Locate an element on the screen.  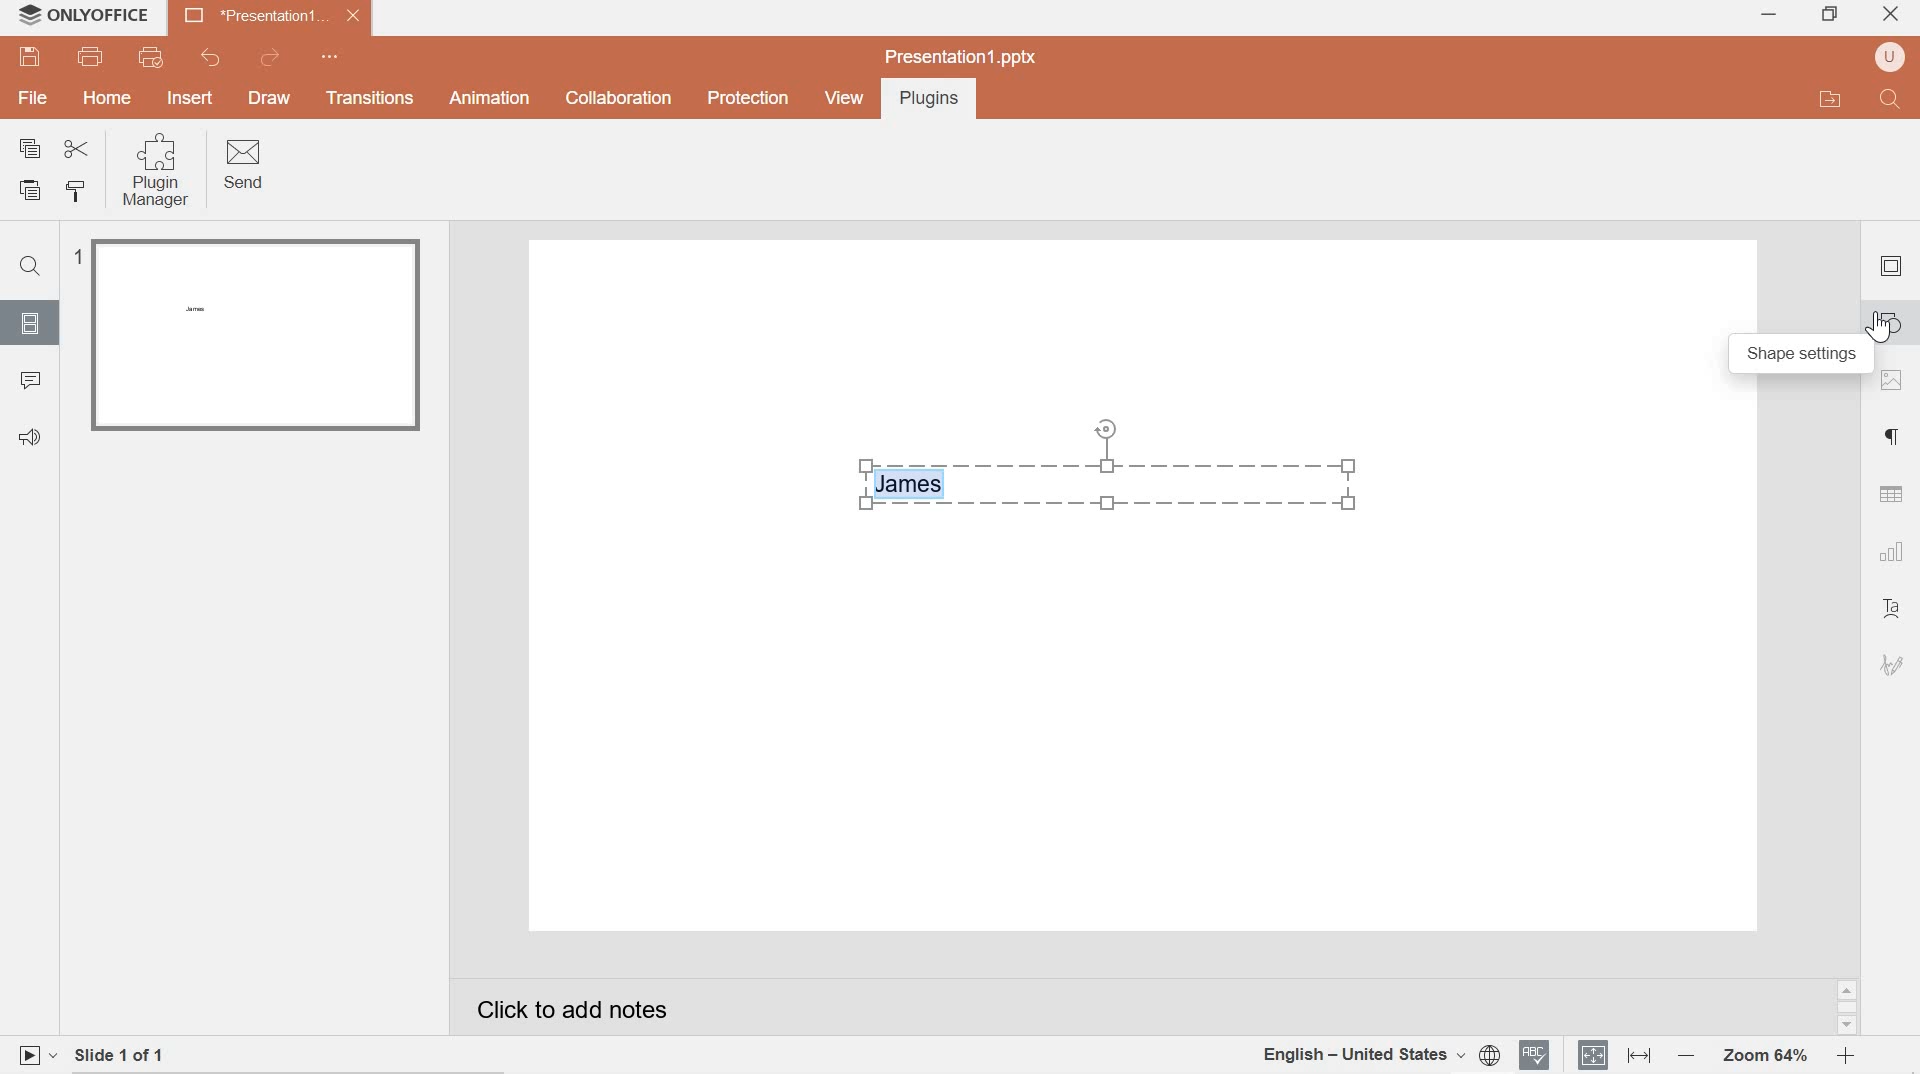
quick access toolbar is located at coordinates (333, 57).